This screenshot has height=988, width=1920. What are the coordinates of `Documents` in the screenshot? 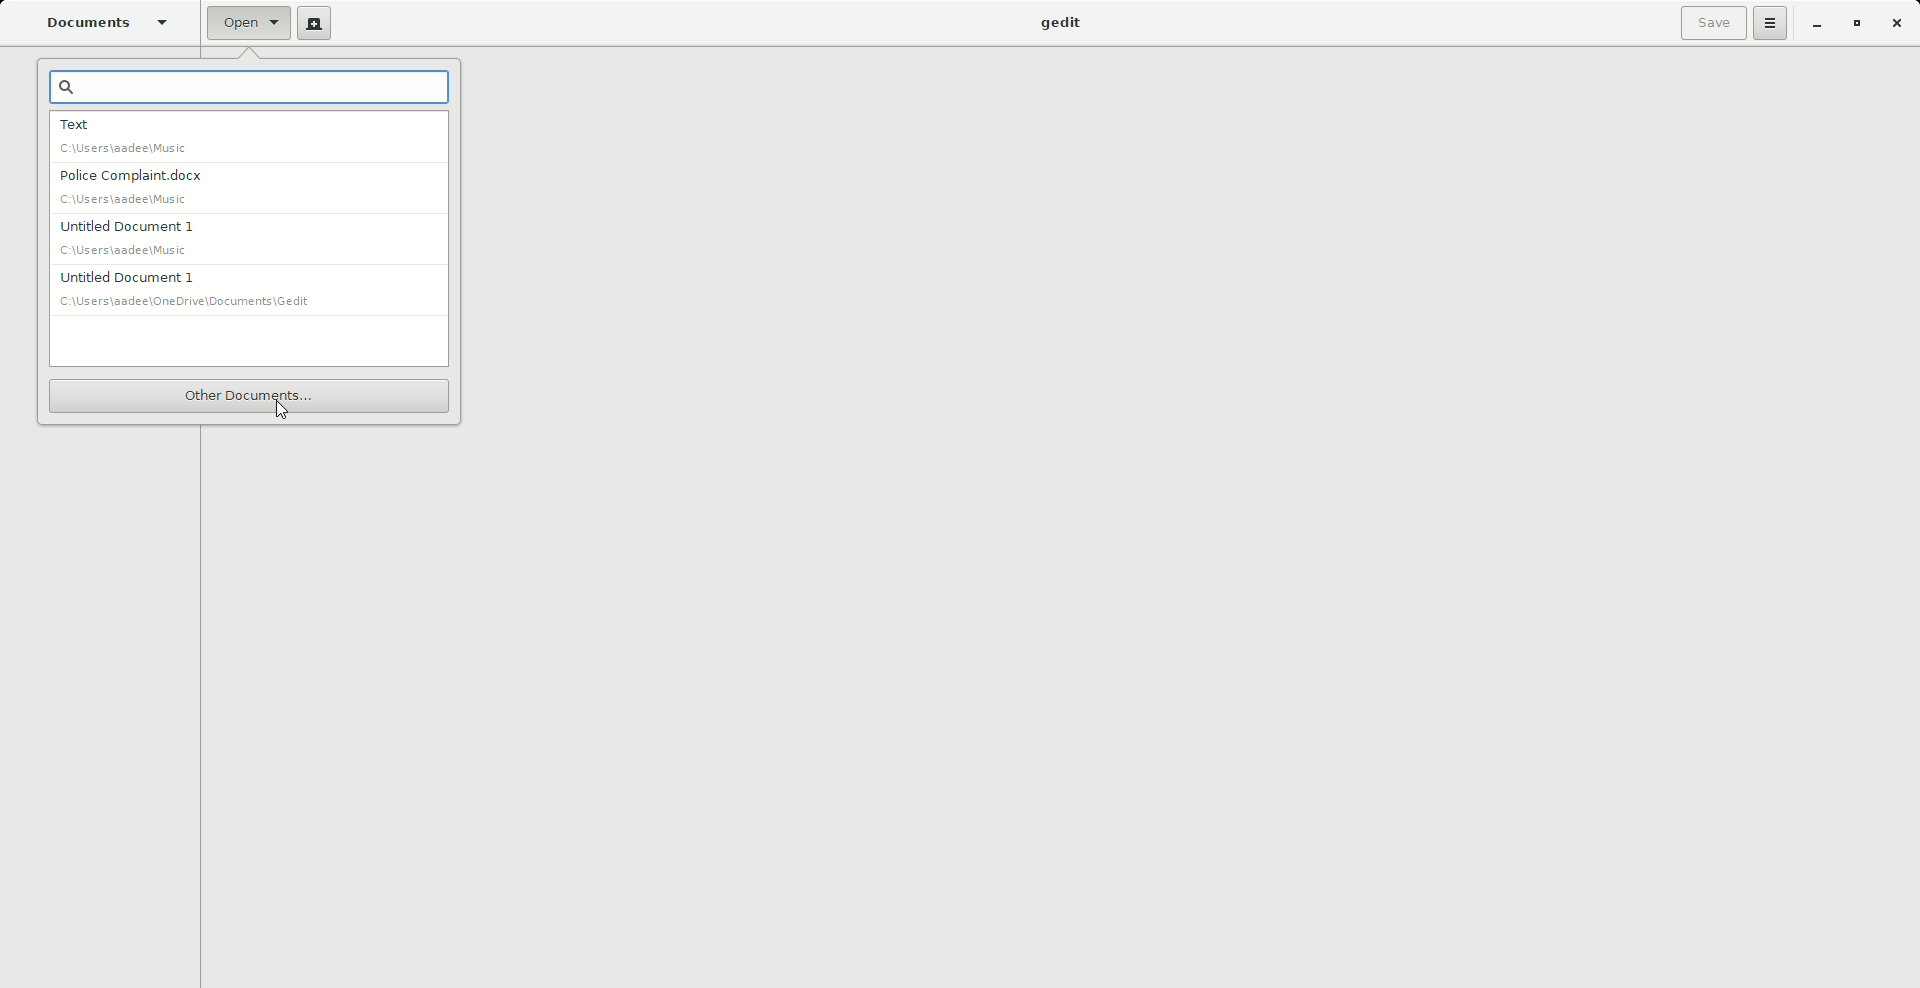 It's located at (106, 24).